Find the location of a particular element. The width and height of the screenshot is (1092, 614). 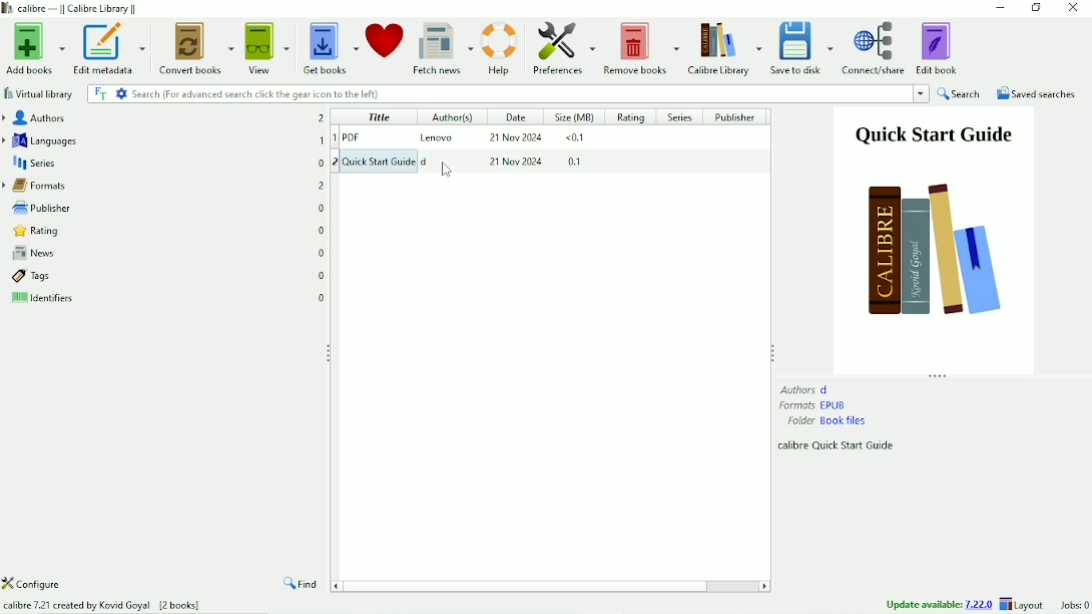

Advanced search is located at coordinates (121, 93).